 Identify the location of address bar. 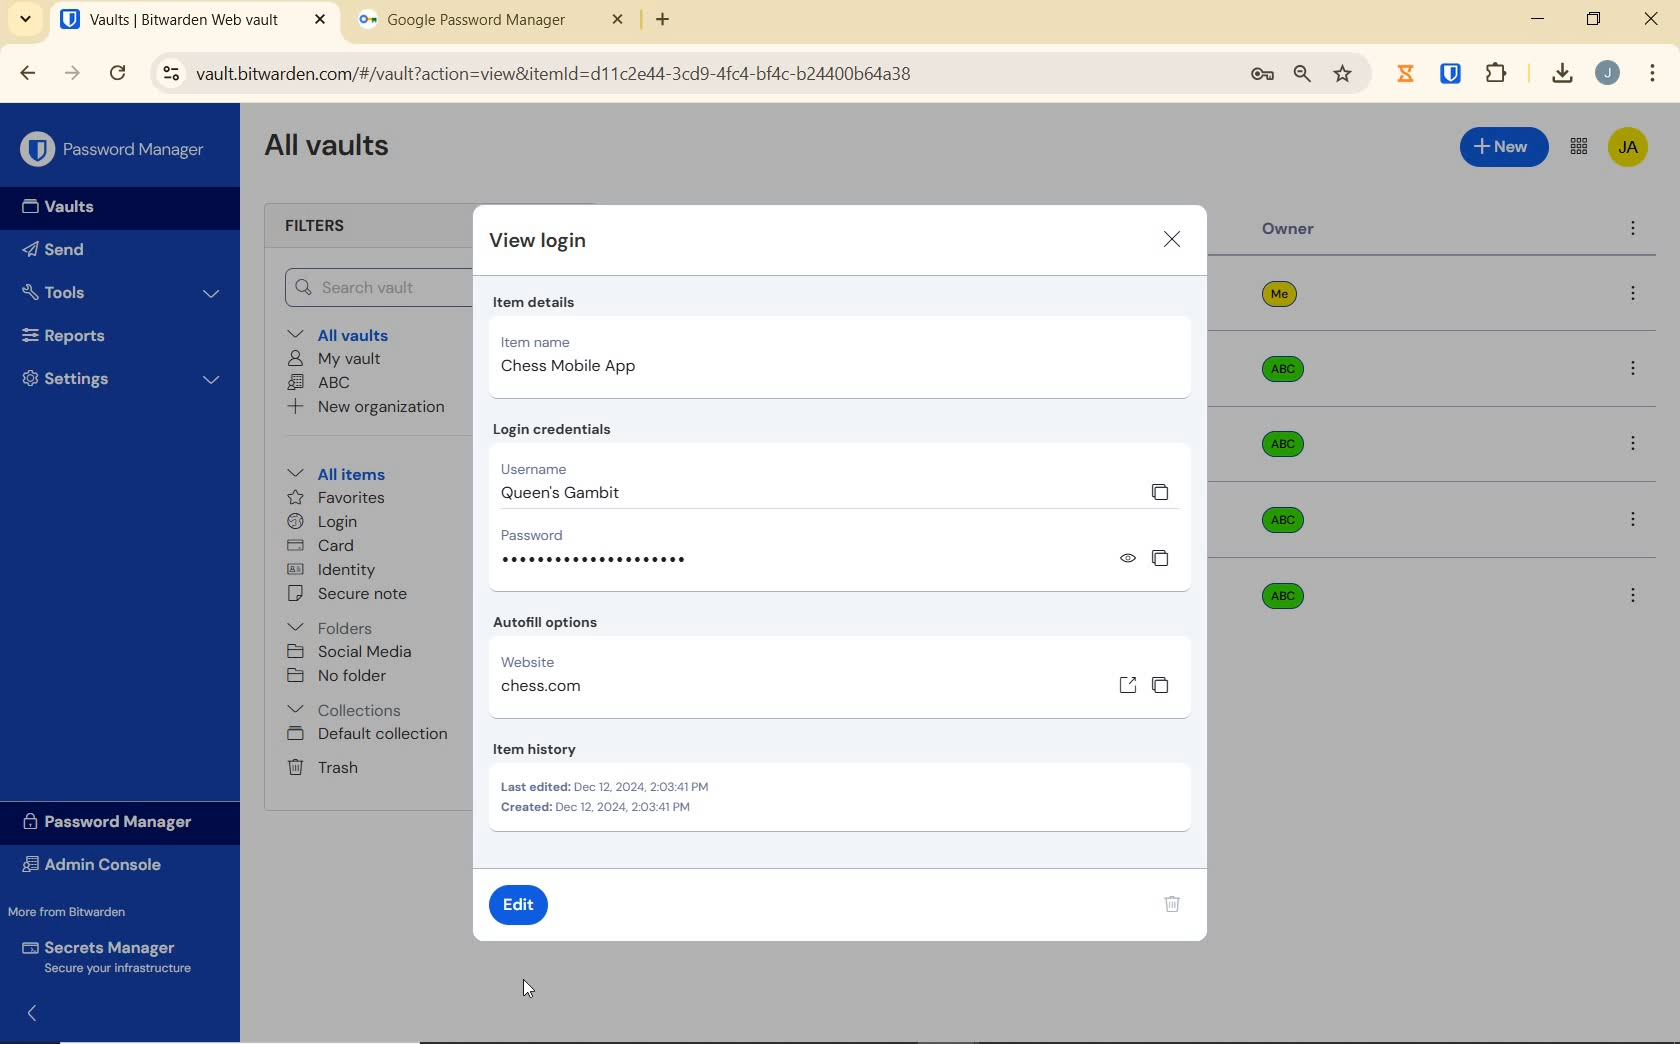
(689, 75).